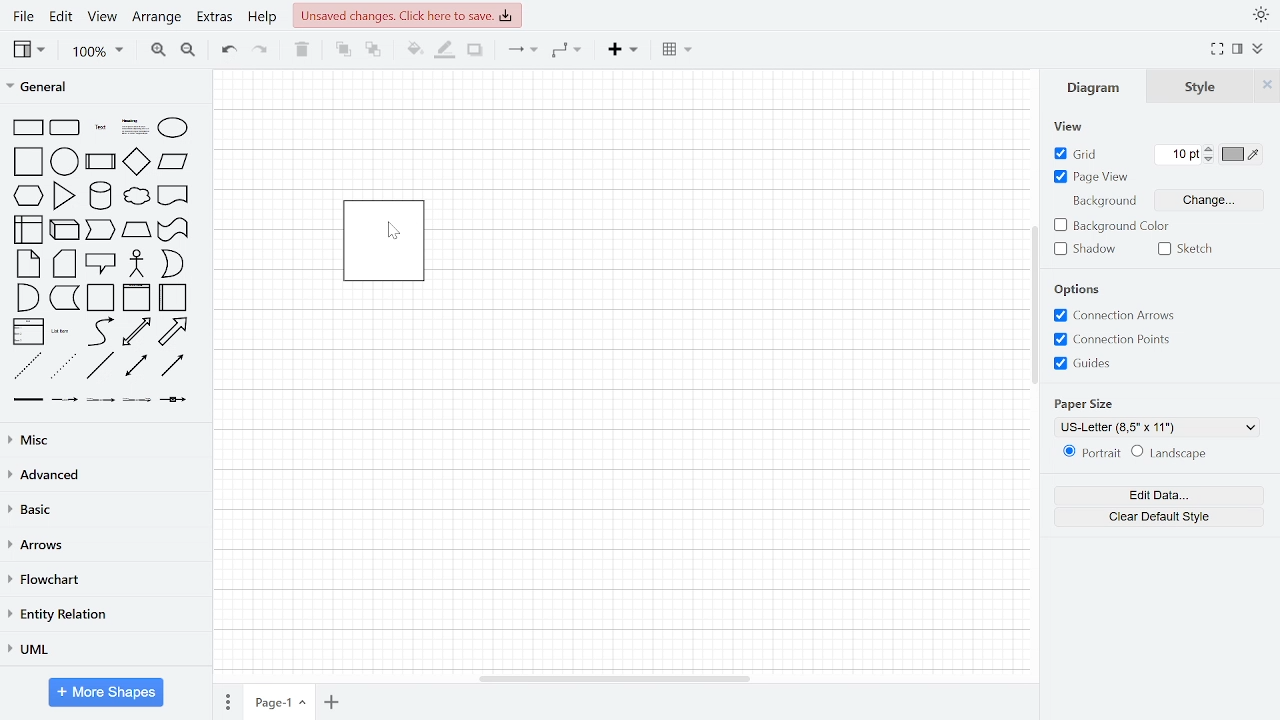 The width and height of the screenshot is (1280, 720). What do you see at coordinates (137, 229) in the screenshot?
I see `trapezoid` at bounding box center [137, 229].